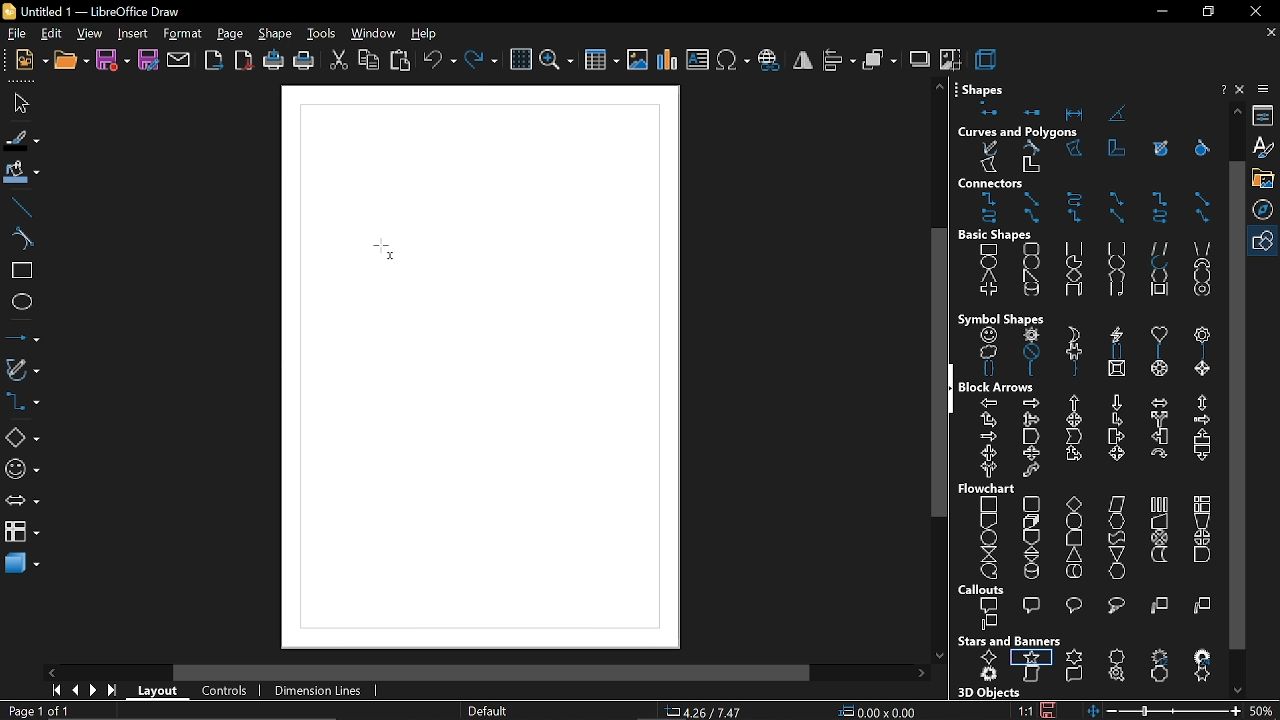 The width and height of the screenshot is (1280, 720). I want to click on undo, so click(438, 61).